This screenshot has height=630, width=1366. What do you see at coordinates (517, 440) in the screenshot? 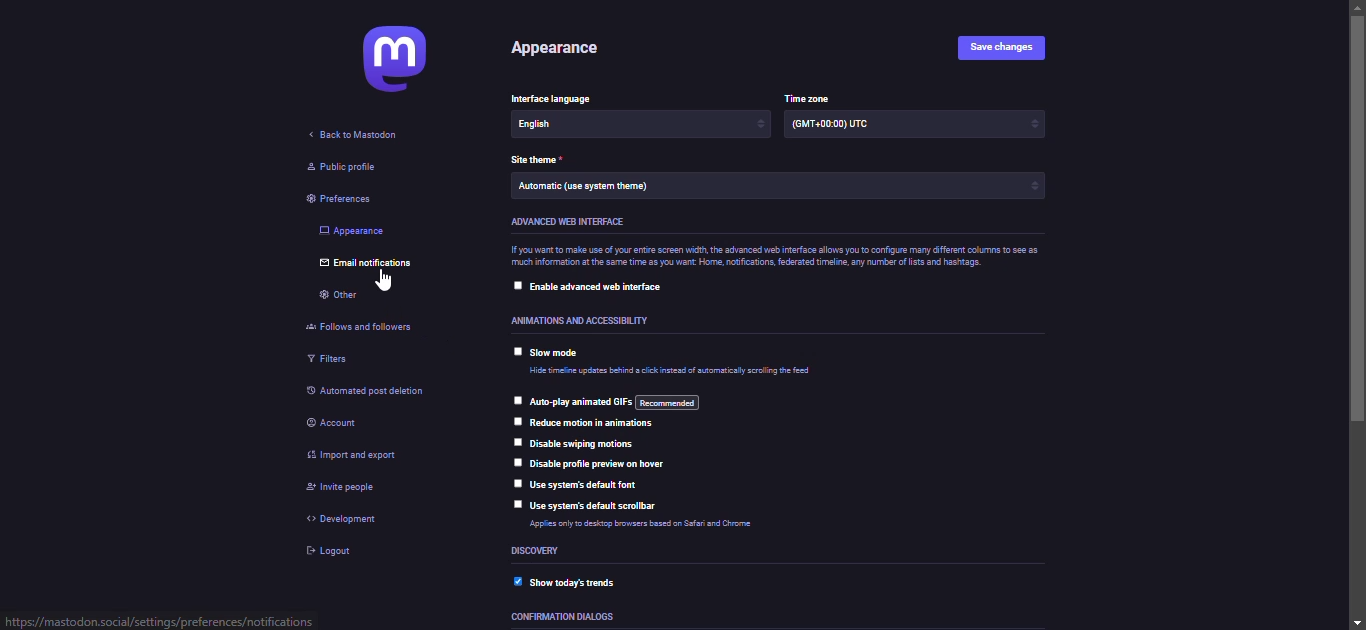
I see `click to select` at bounding box center [517, 440].